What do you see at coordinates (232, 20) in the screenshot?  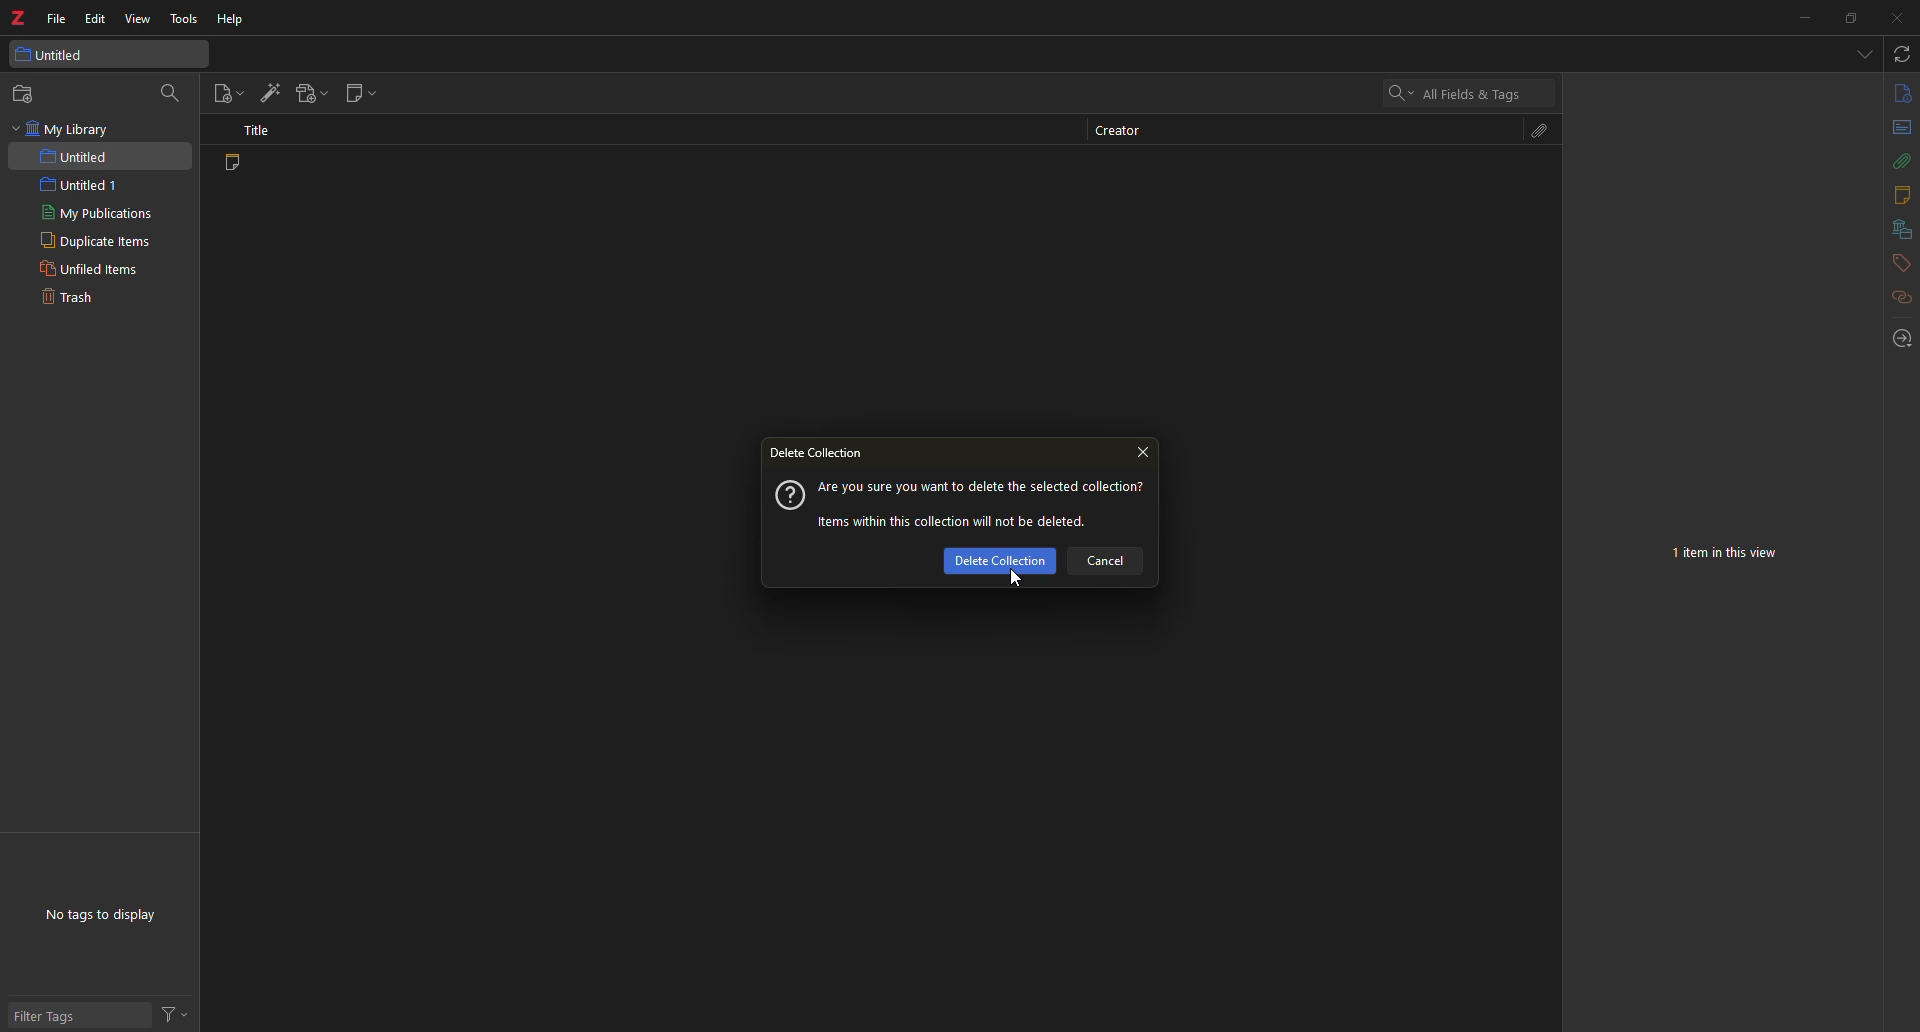 I see `help` at bounding box center [232, 20].